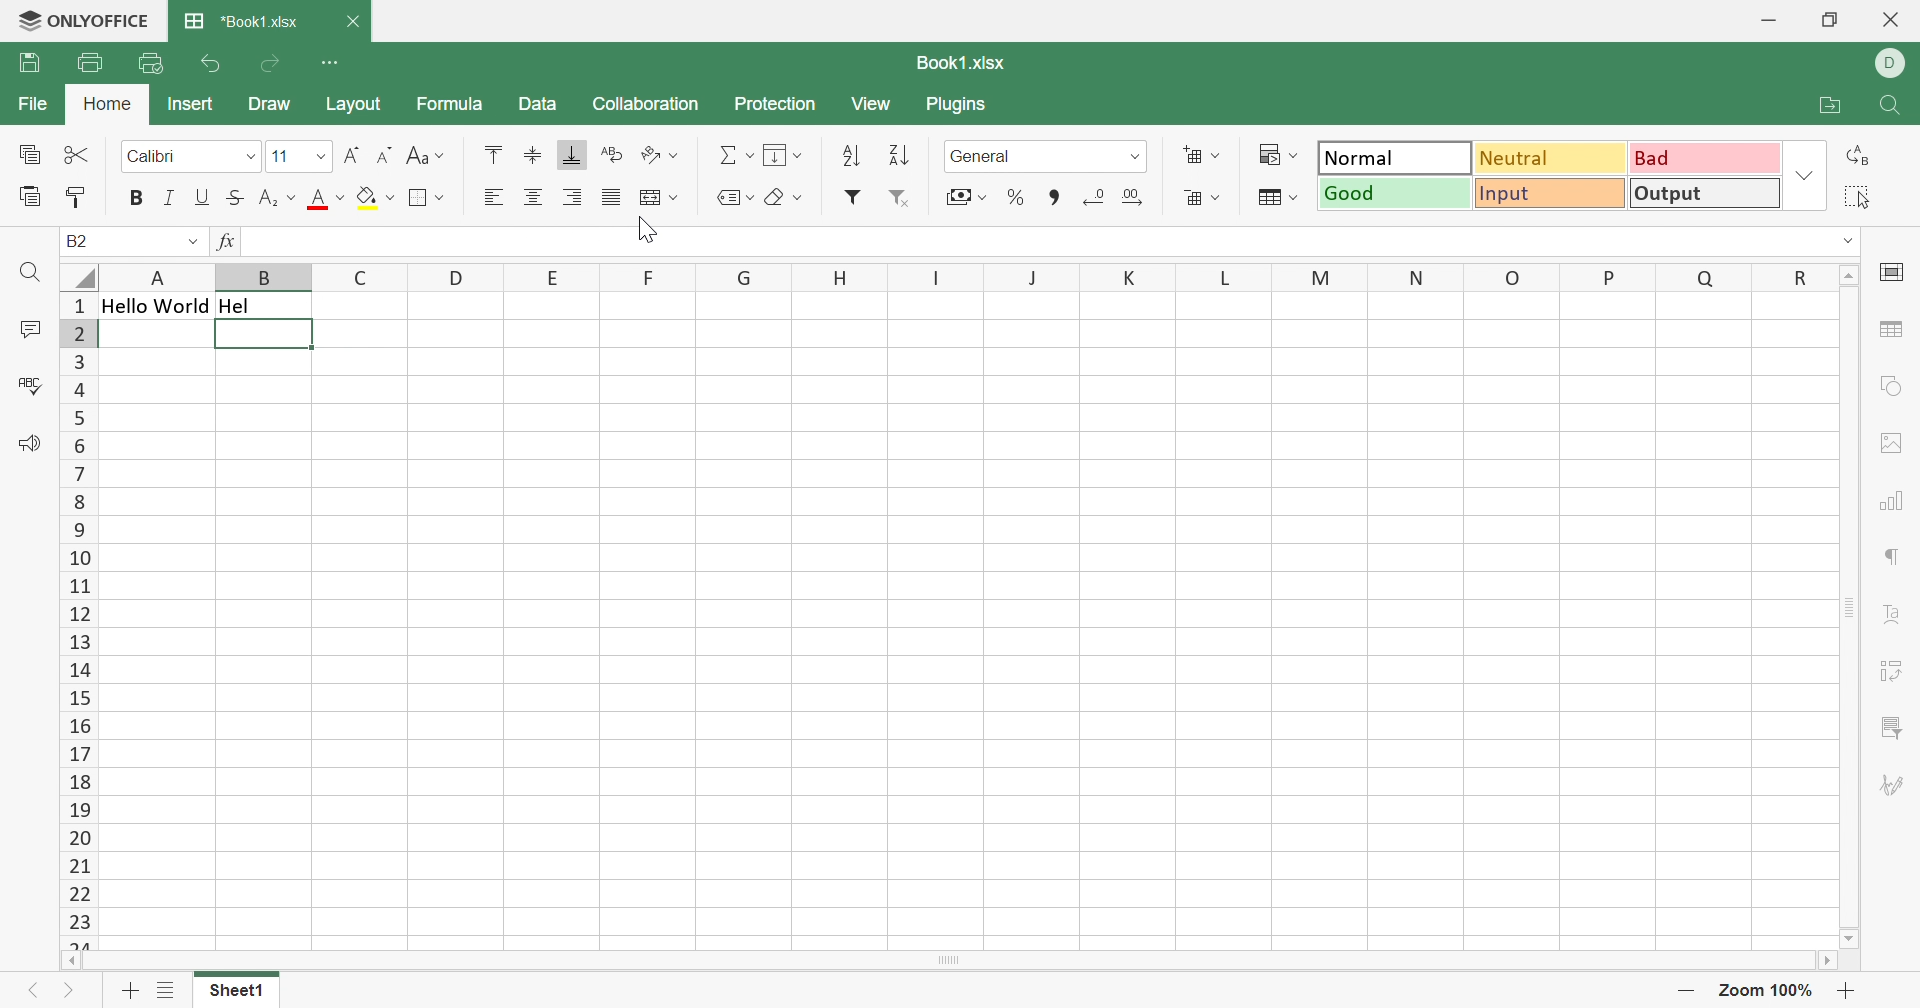  Describe the element at coordinates (1397, 158) in the screenshot. I see `Normal` at that location.